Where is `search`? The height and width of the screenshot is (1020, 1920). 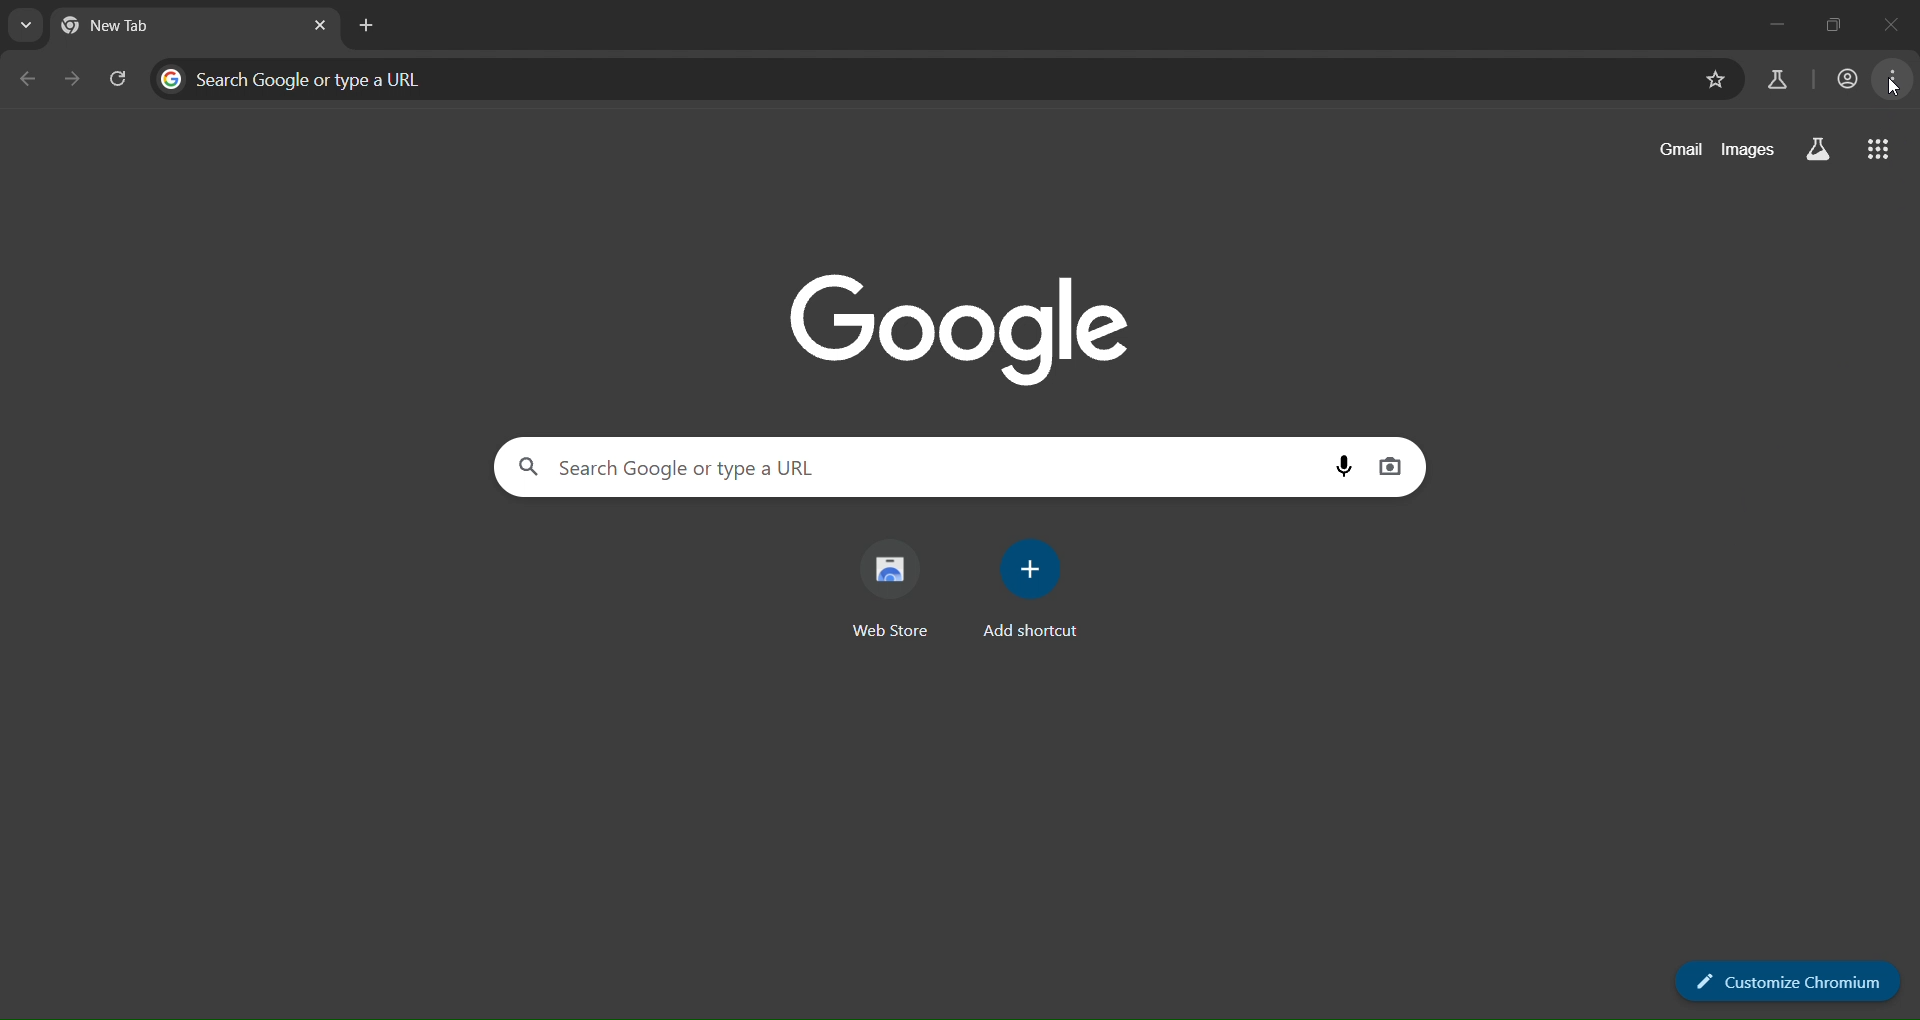
search is located at coordinates (677, 466).